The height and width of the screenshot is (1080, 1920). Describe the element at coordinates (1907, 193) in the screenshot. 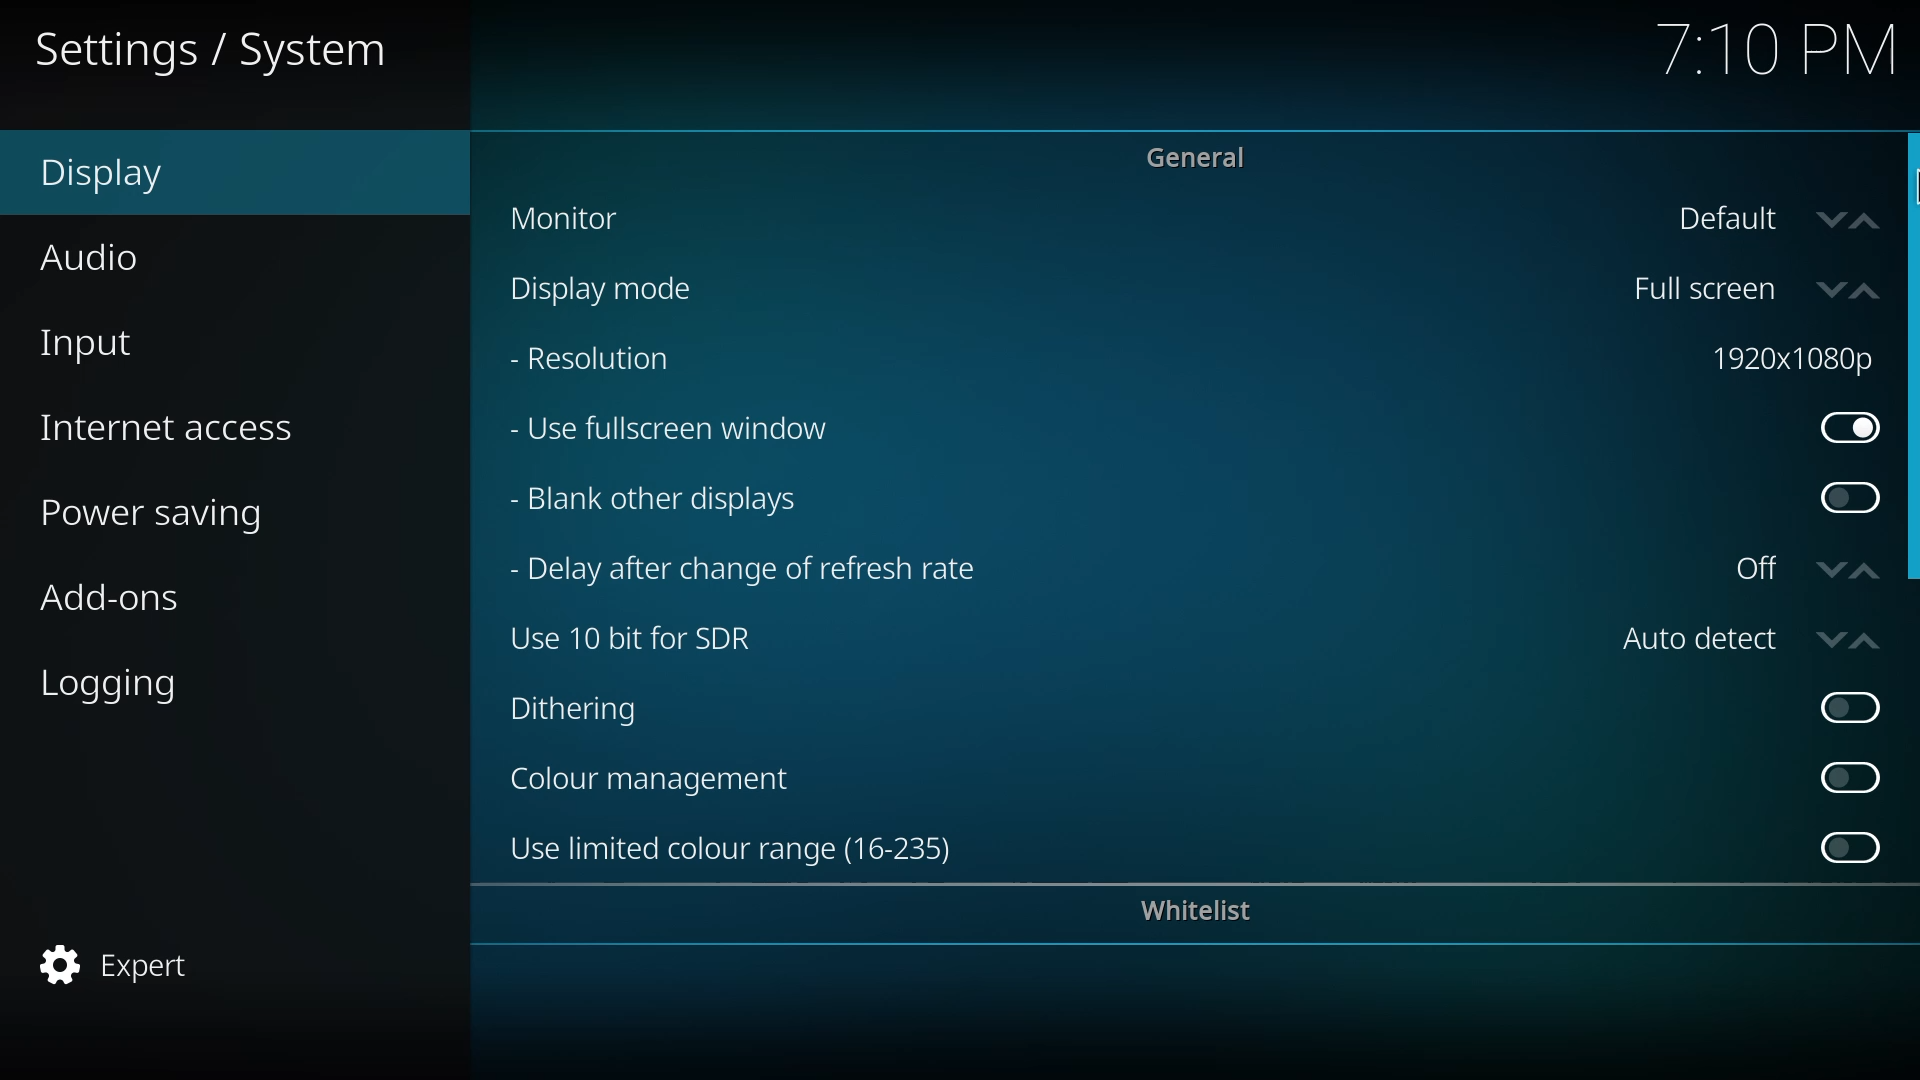

I see `cursor` at that location.